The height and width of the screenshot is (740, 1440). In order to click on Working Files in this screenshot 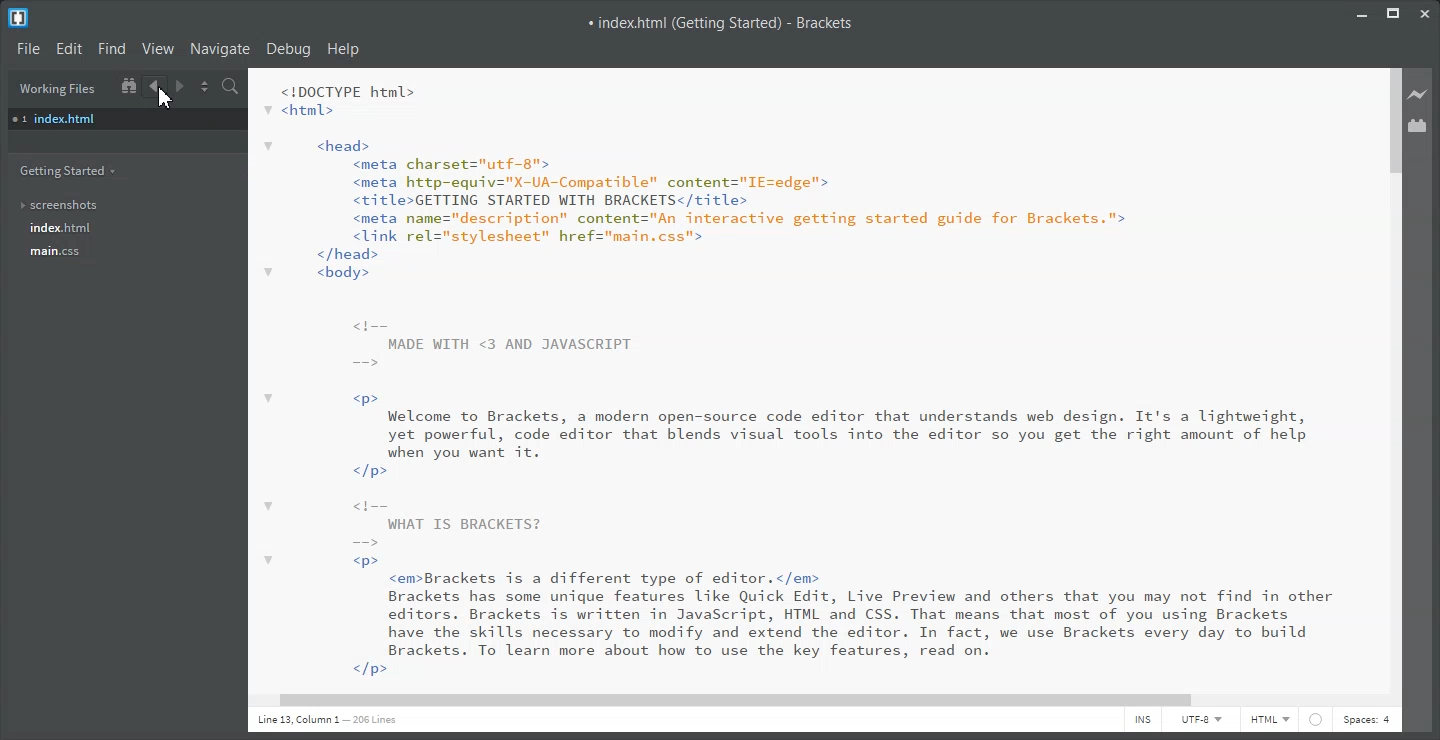, I will do `click(57, 88)`.